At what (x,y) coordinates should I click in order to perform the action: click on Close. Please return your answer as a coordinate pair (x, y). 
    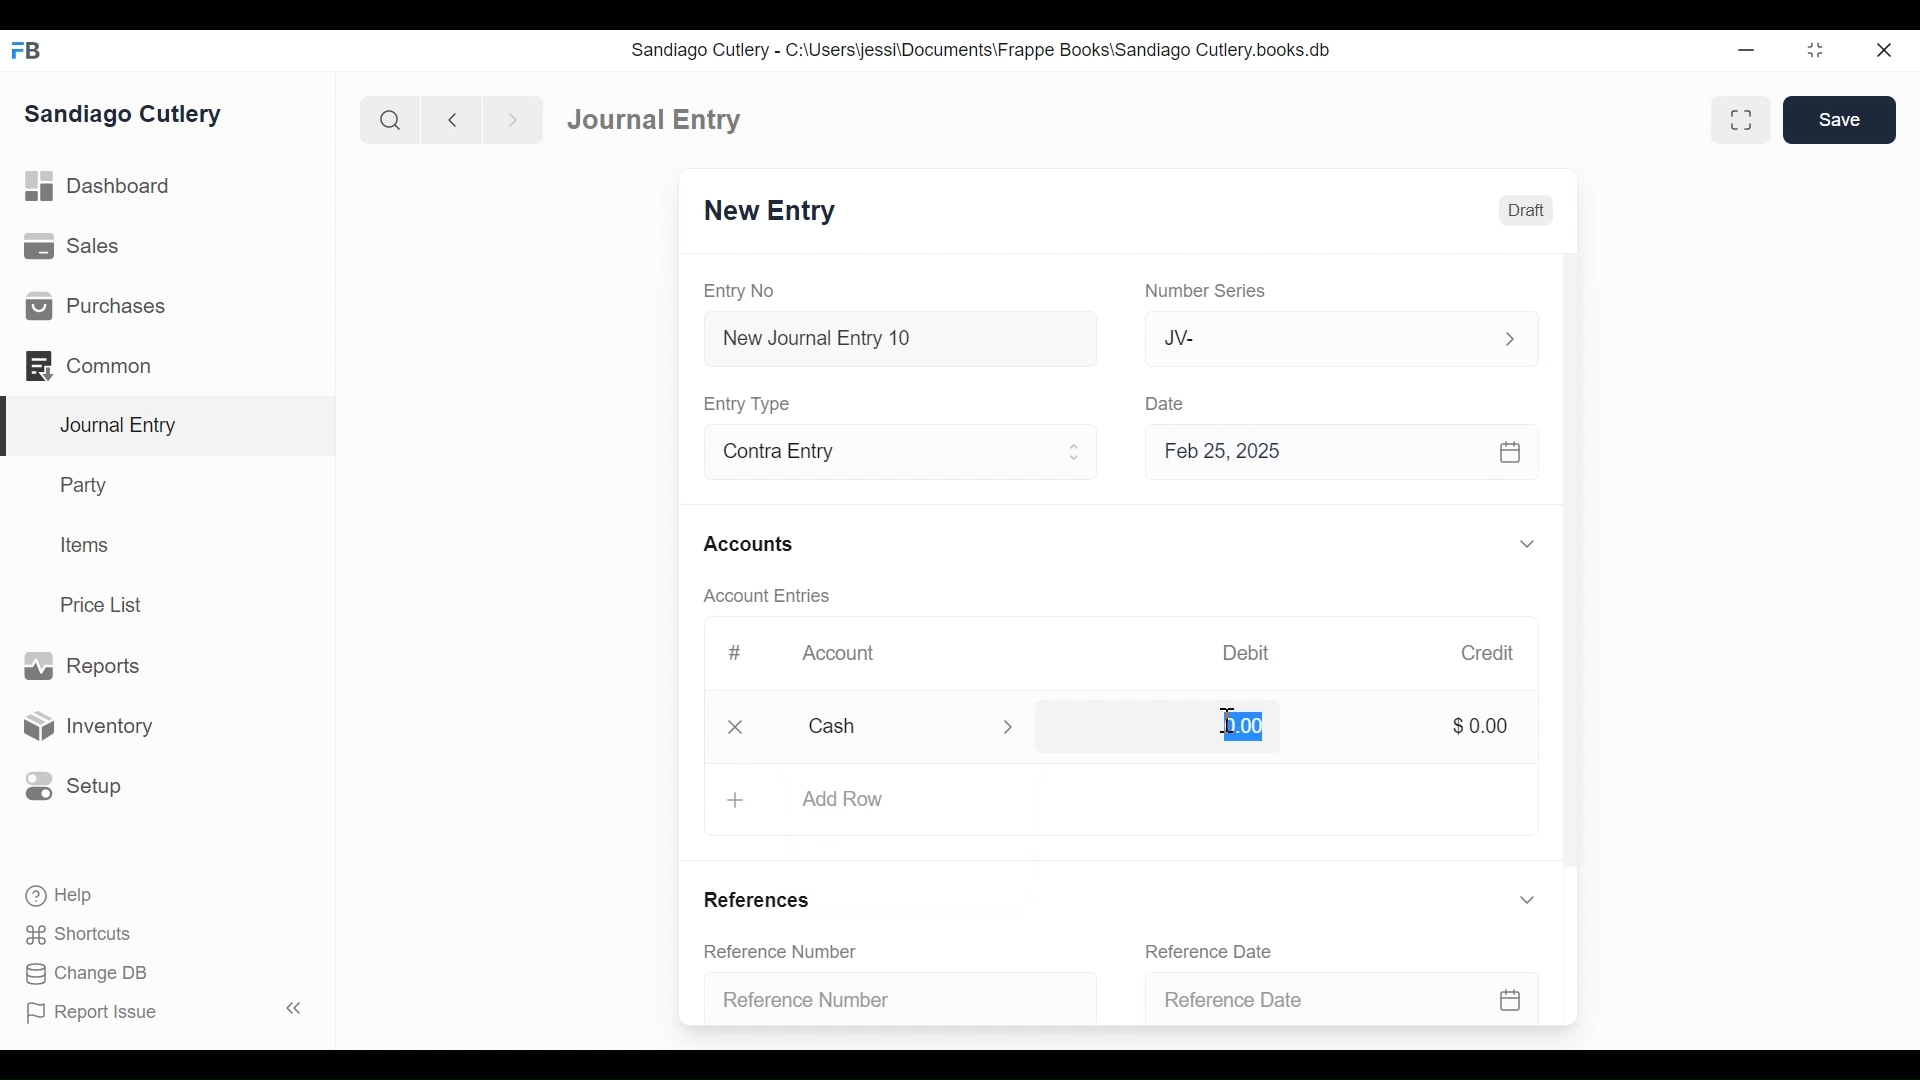
    Looking at the image, I should click on (736, 727).